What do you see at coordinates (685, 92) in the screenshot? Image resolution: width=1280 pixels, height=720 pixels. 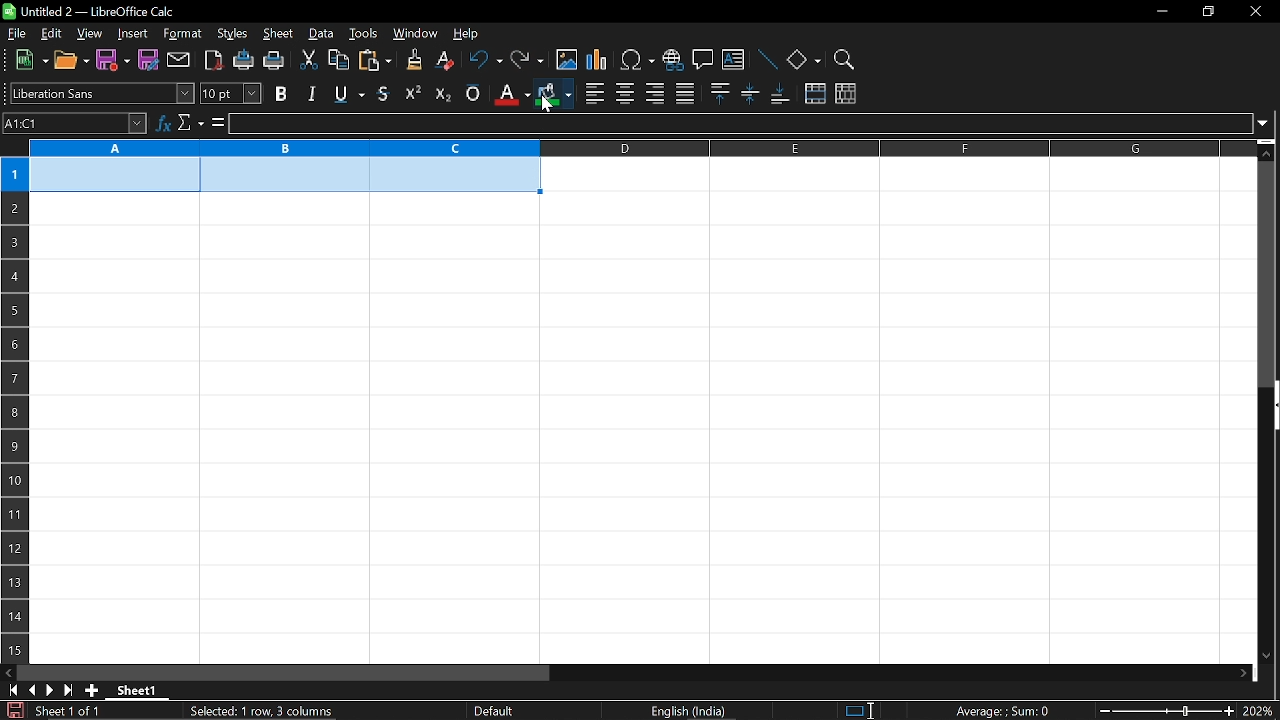 I see `justified` at bounding box center [685, 92].